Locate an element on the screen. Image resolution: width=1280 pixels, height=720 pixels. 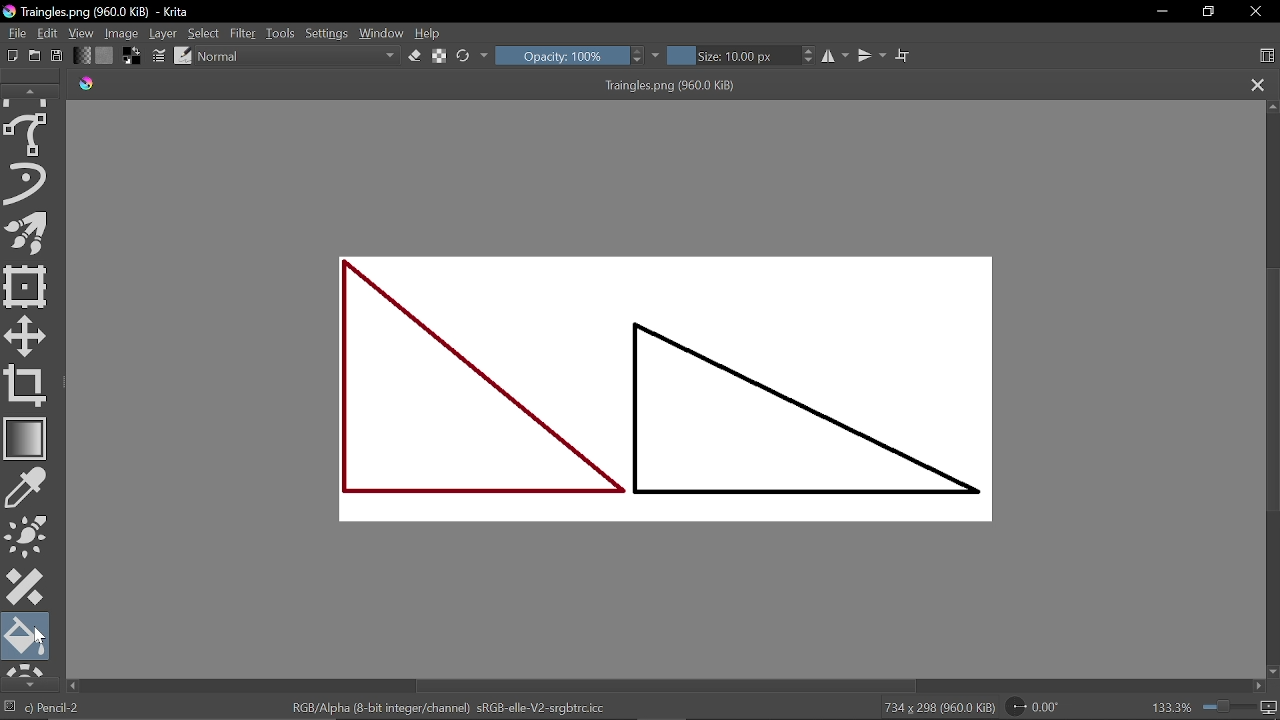
Move up is located at coordinates (1272, 107).